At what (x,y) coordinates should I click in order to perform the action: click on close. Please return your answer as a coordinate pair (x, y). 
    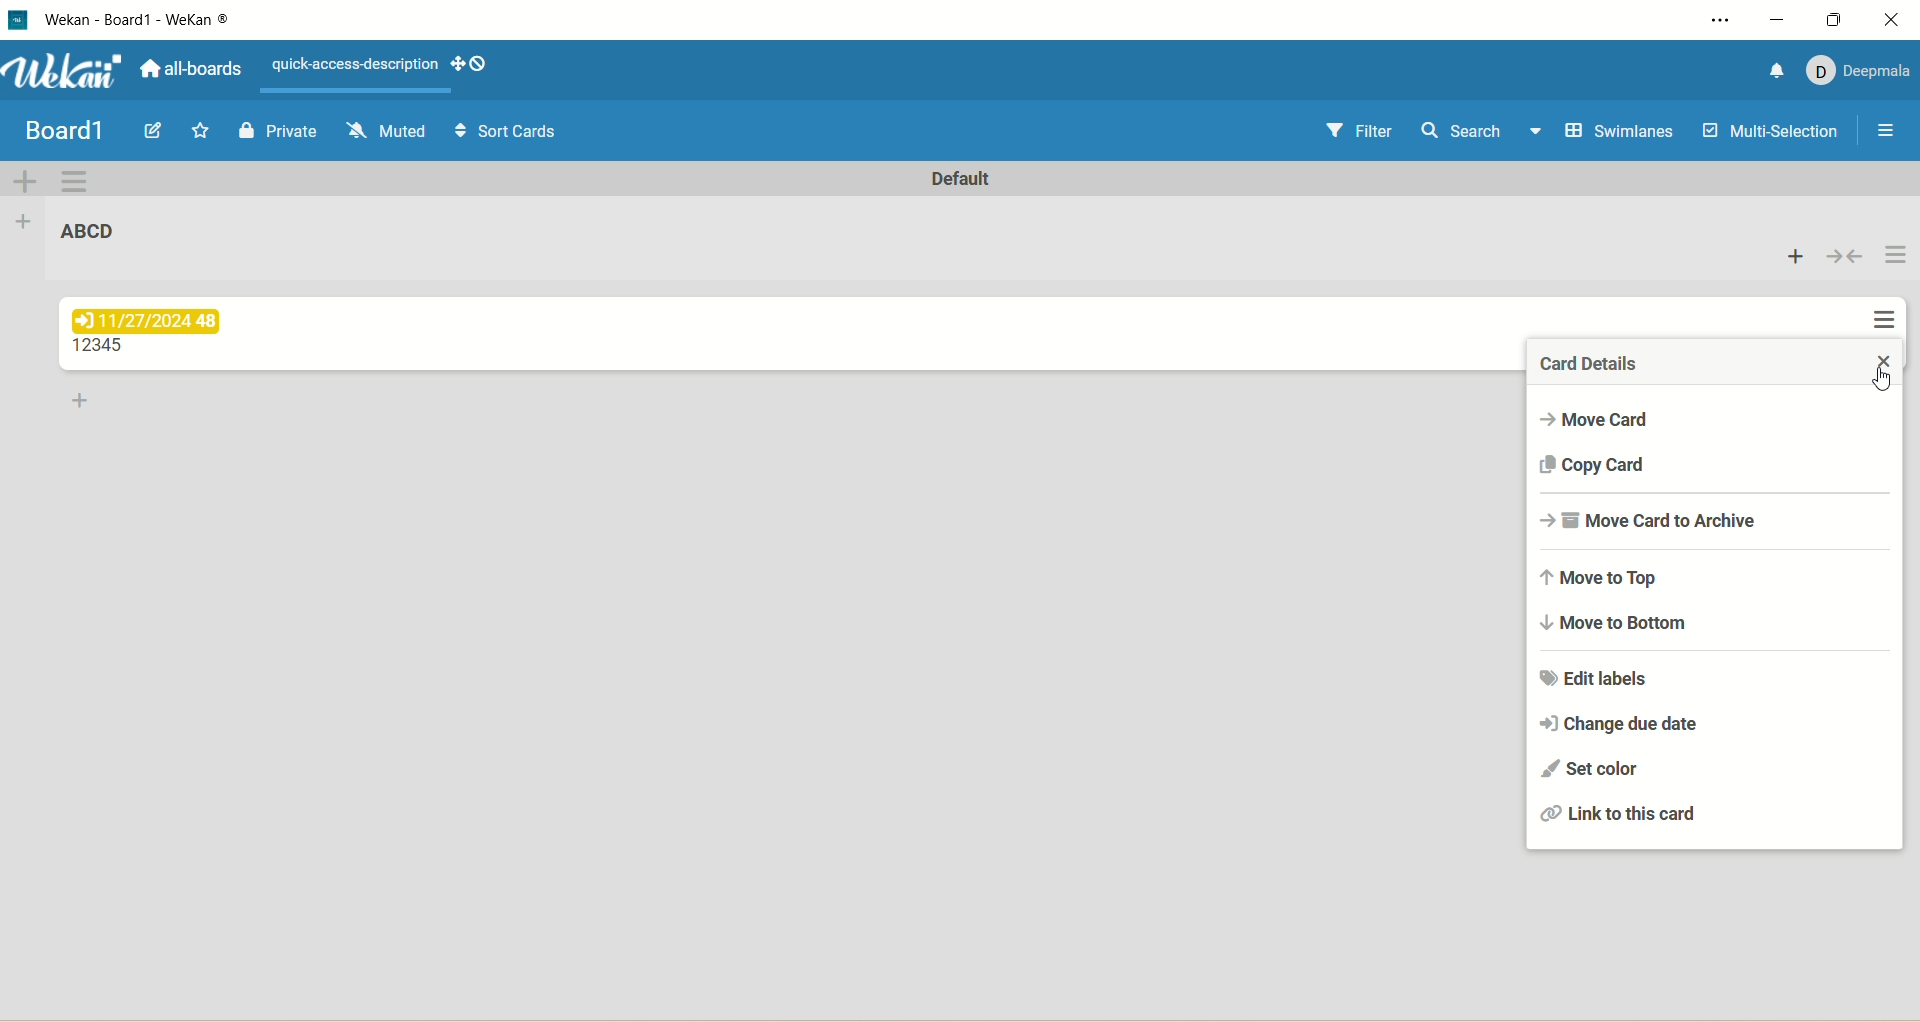
    Looking at the image, I should click on (1881, 362).